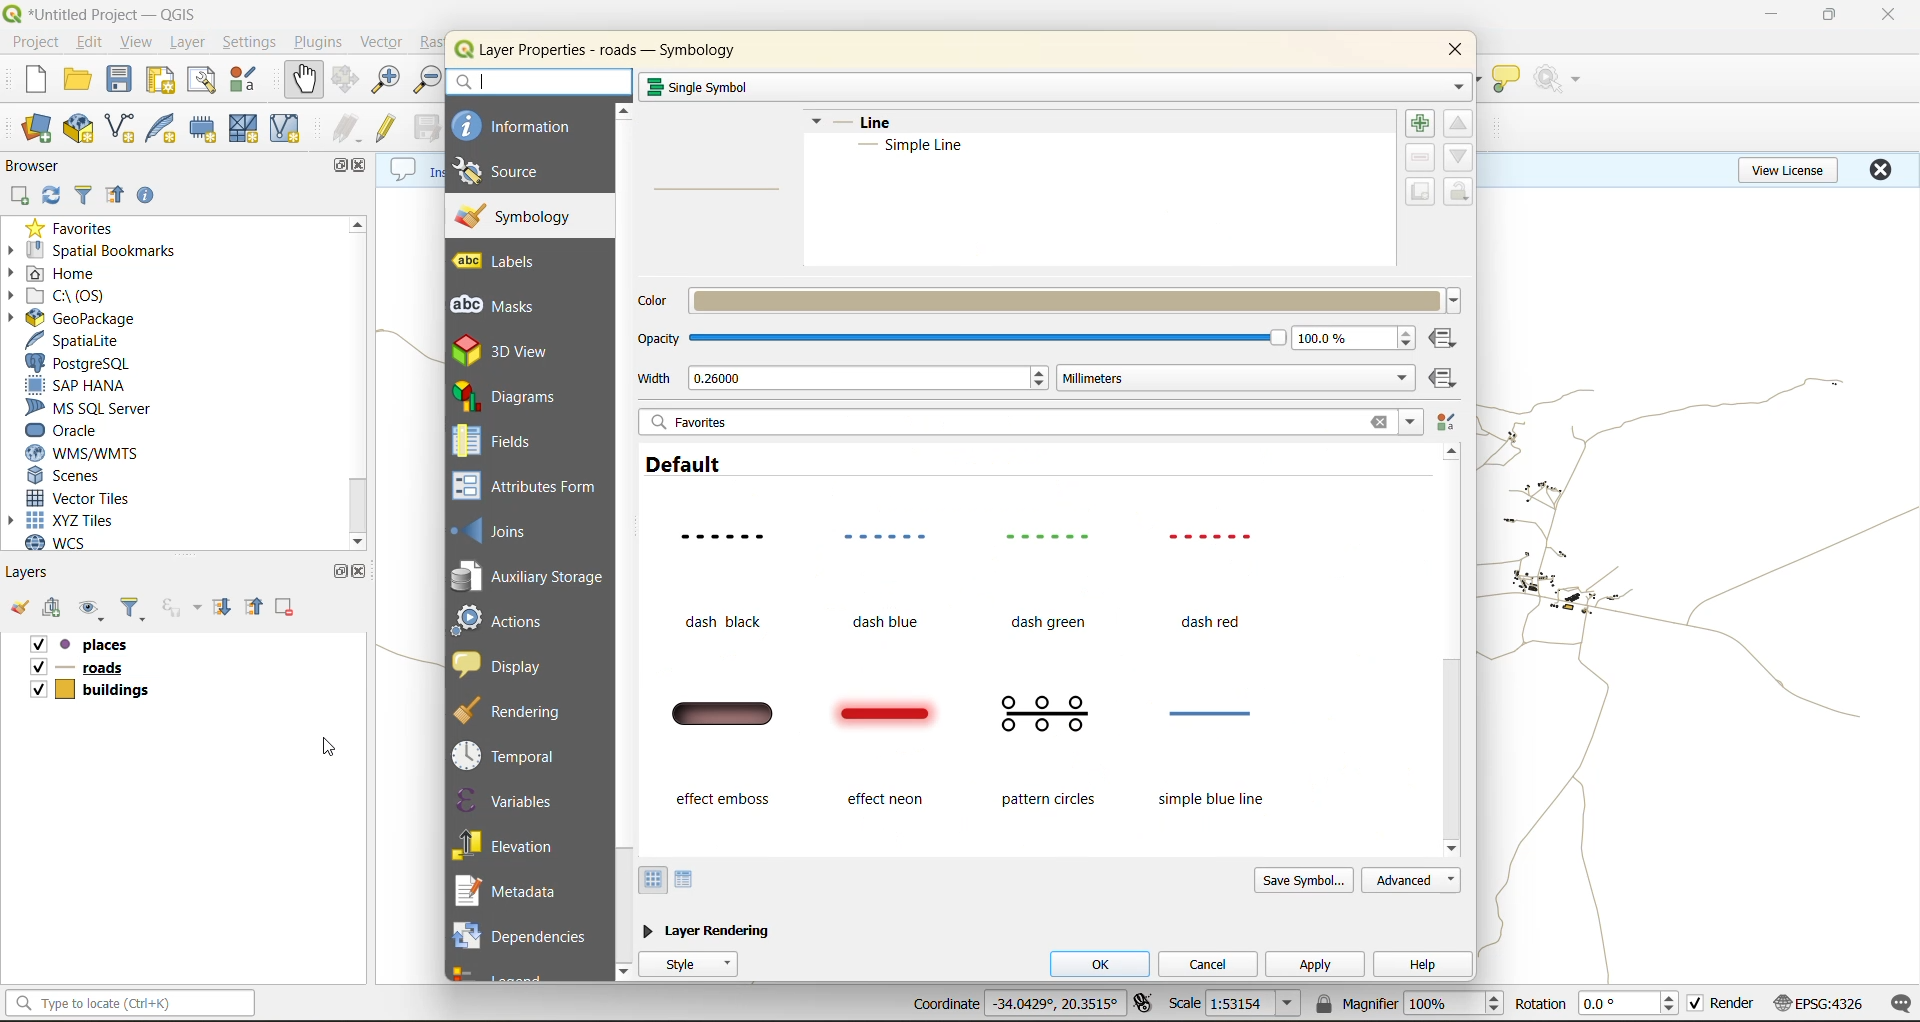 Image resolution: width=1920 pixels, height=1022 pixels. I want to click on data defined override, so click(1443, 363).